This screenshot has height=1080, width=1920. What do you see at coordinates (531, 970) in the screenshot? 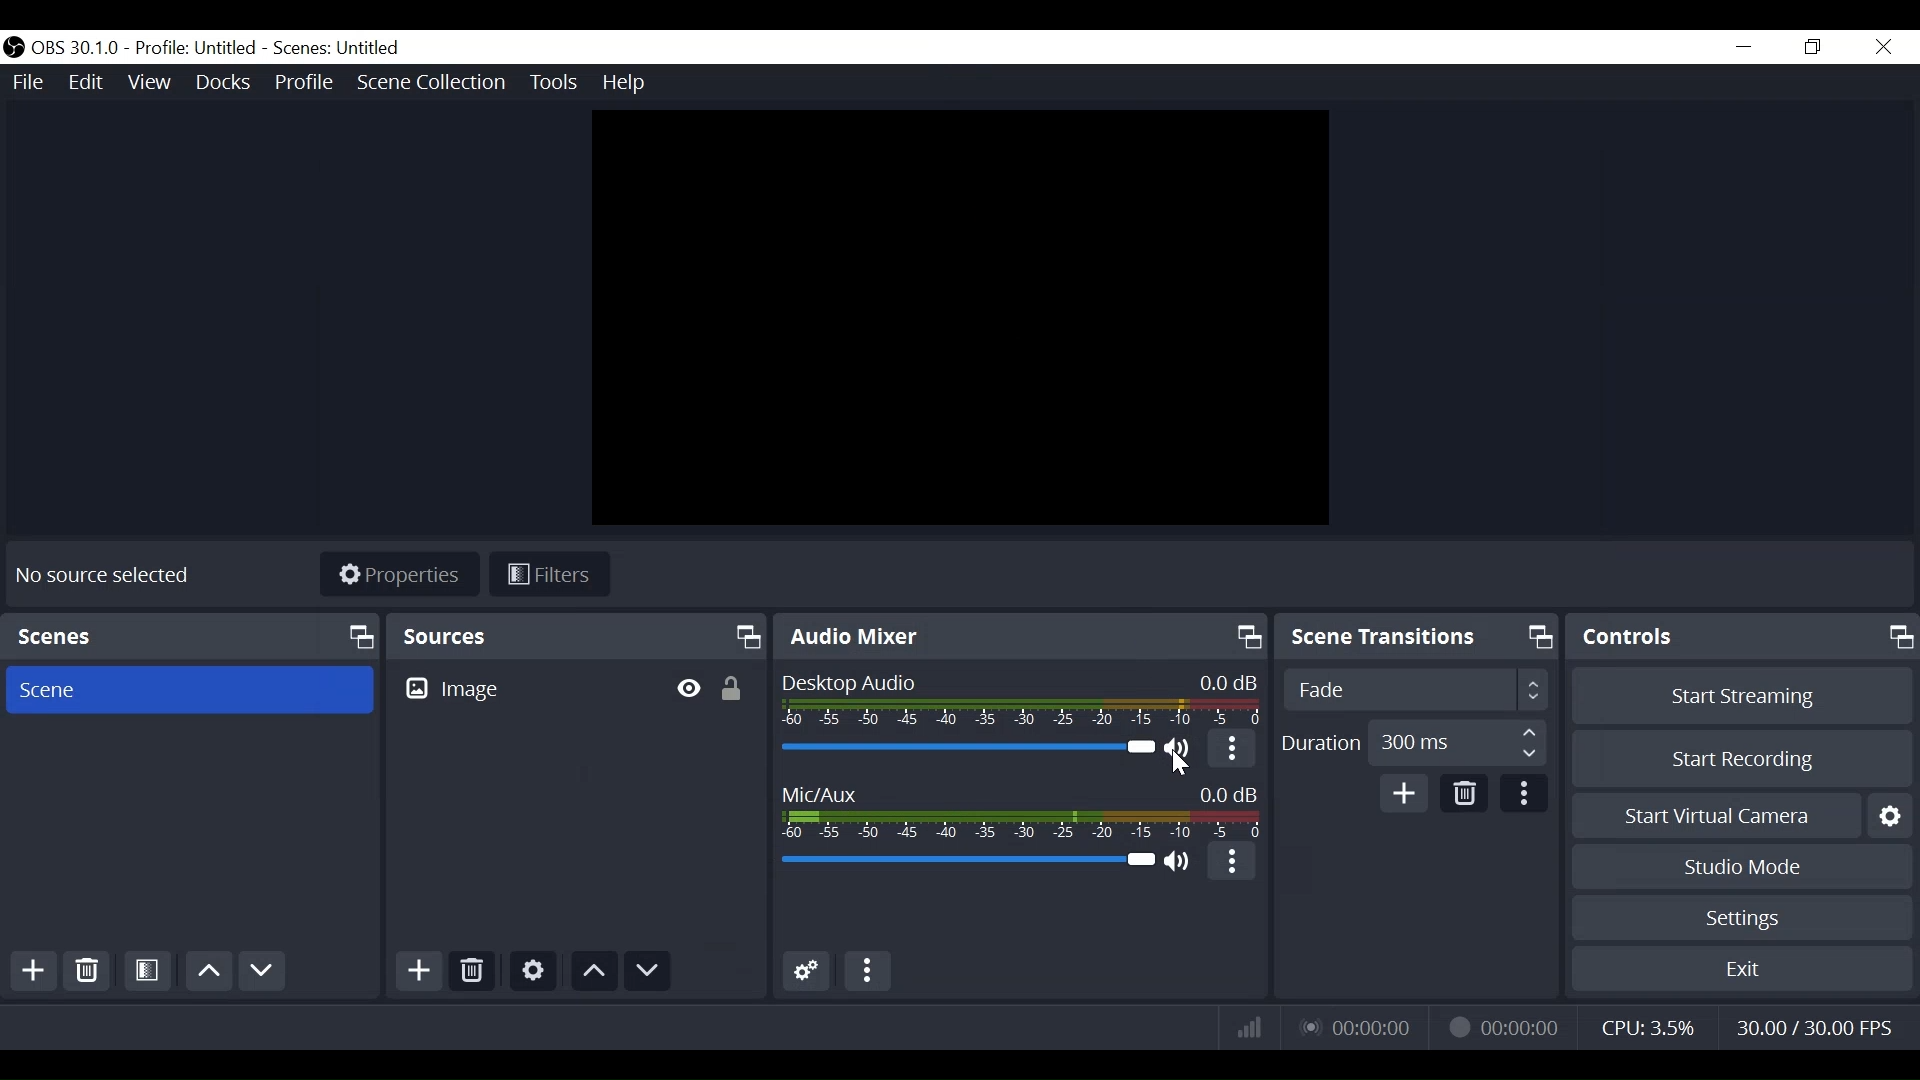
I see `Settings` at bounding box center [531, 970].